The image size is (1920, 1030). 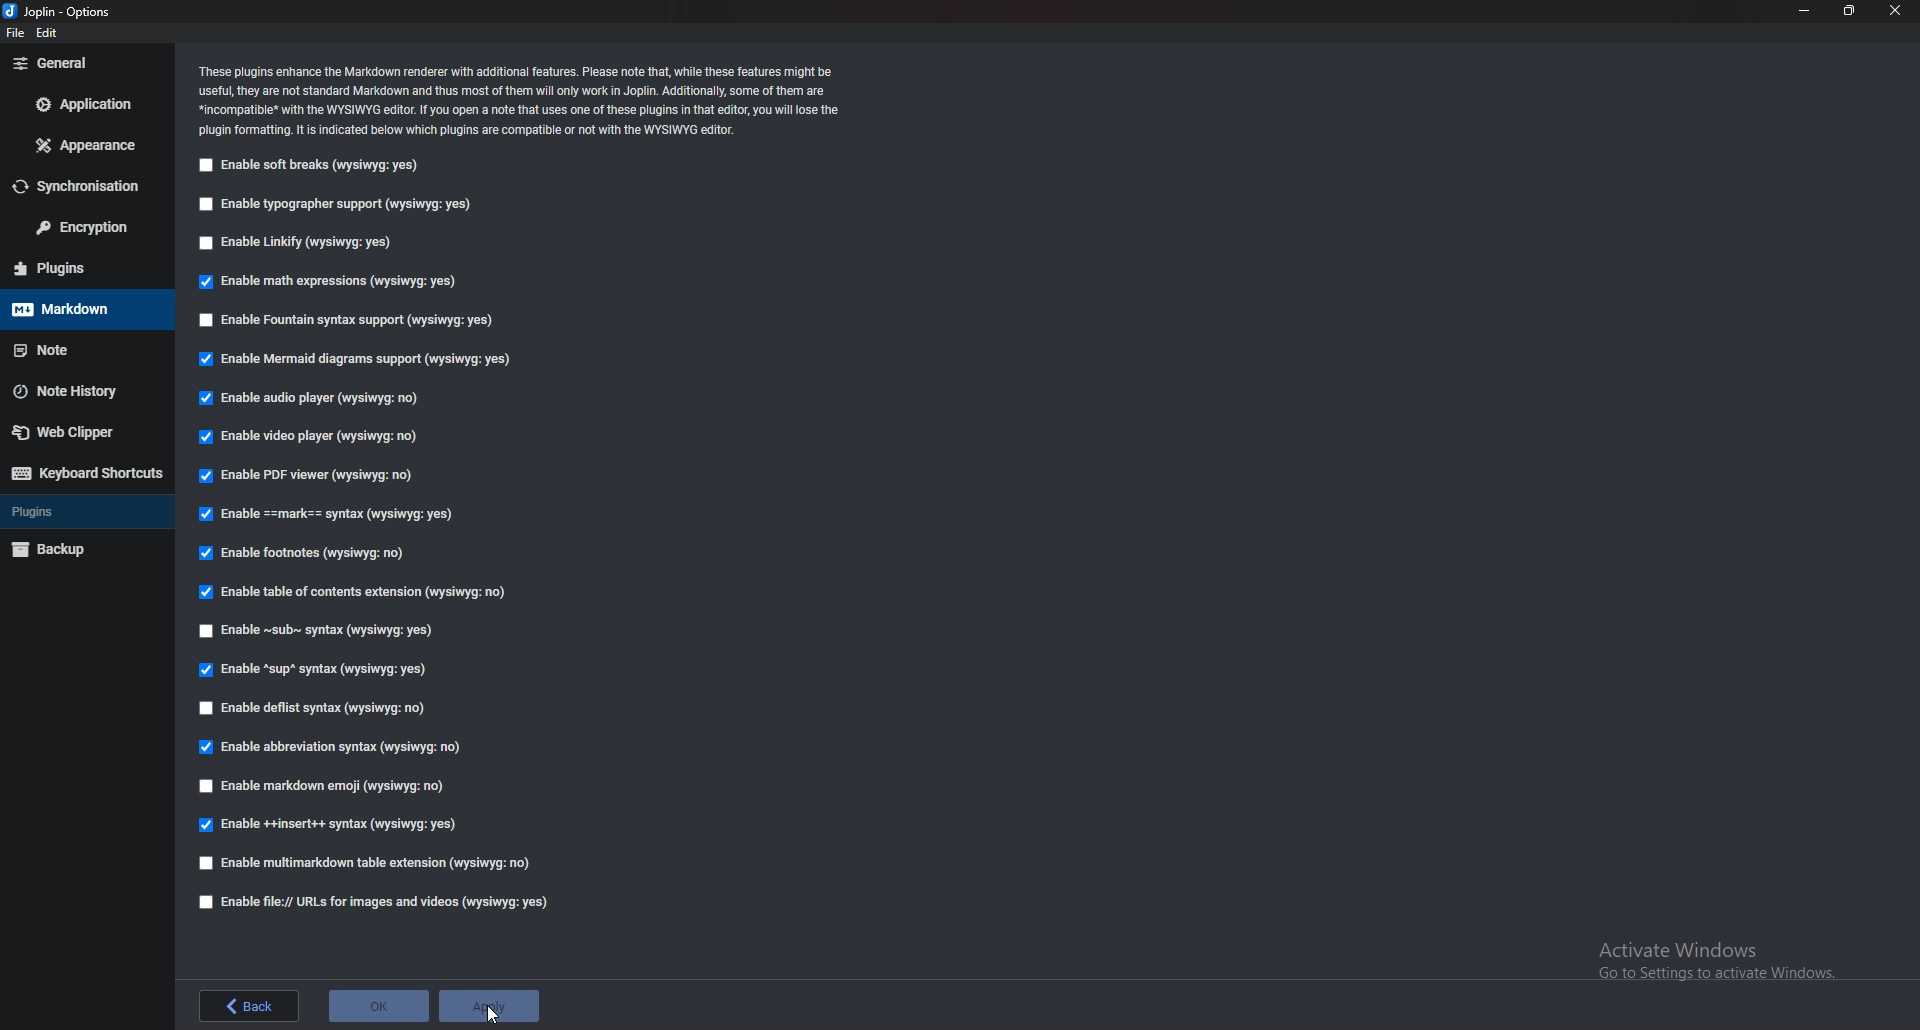 What do you see at coordinates (524, 98) in the screenshot?
I see `Info` at bounding box center [524, 98].